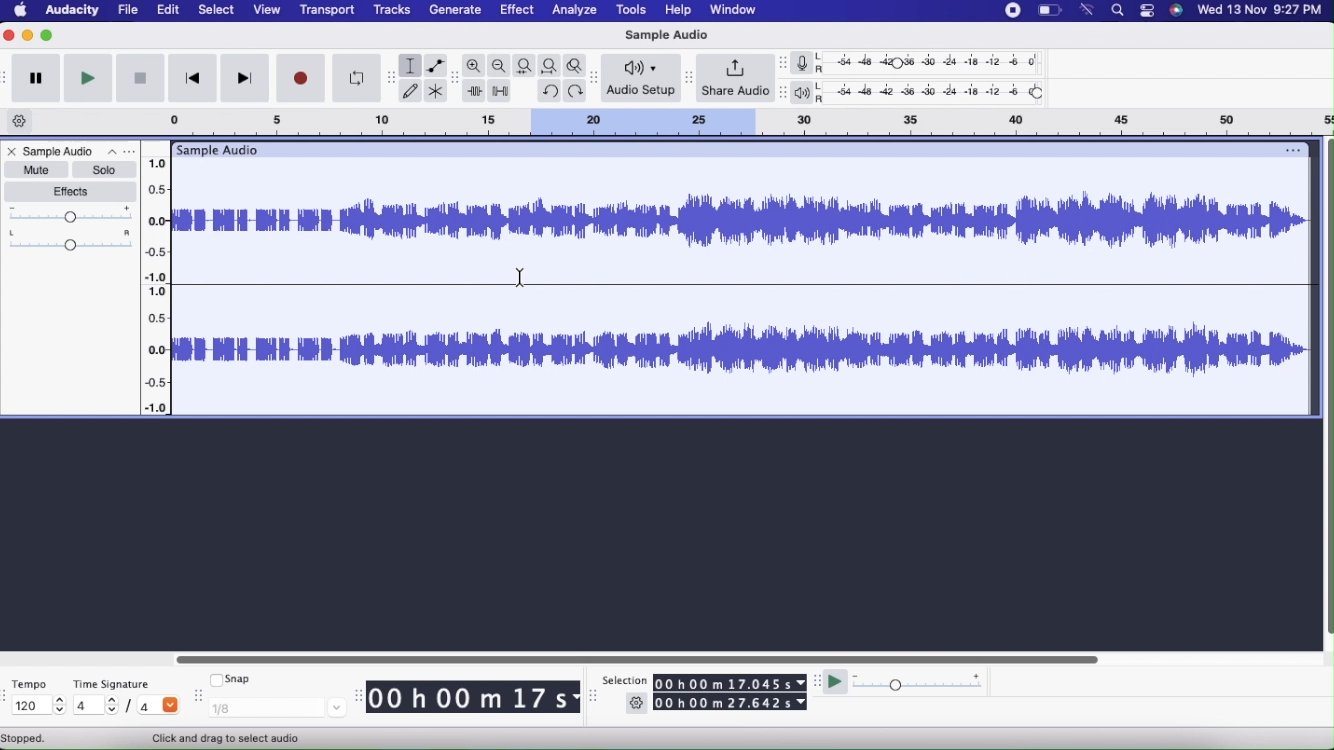 Image resolution: width=1334 pixels, height=750 pixels. I want to click on Audacity, so click(74, 13).